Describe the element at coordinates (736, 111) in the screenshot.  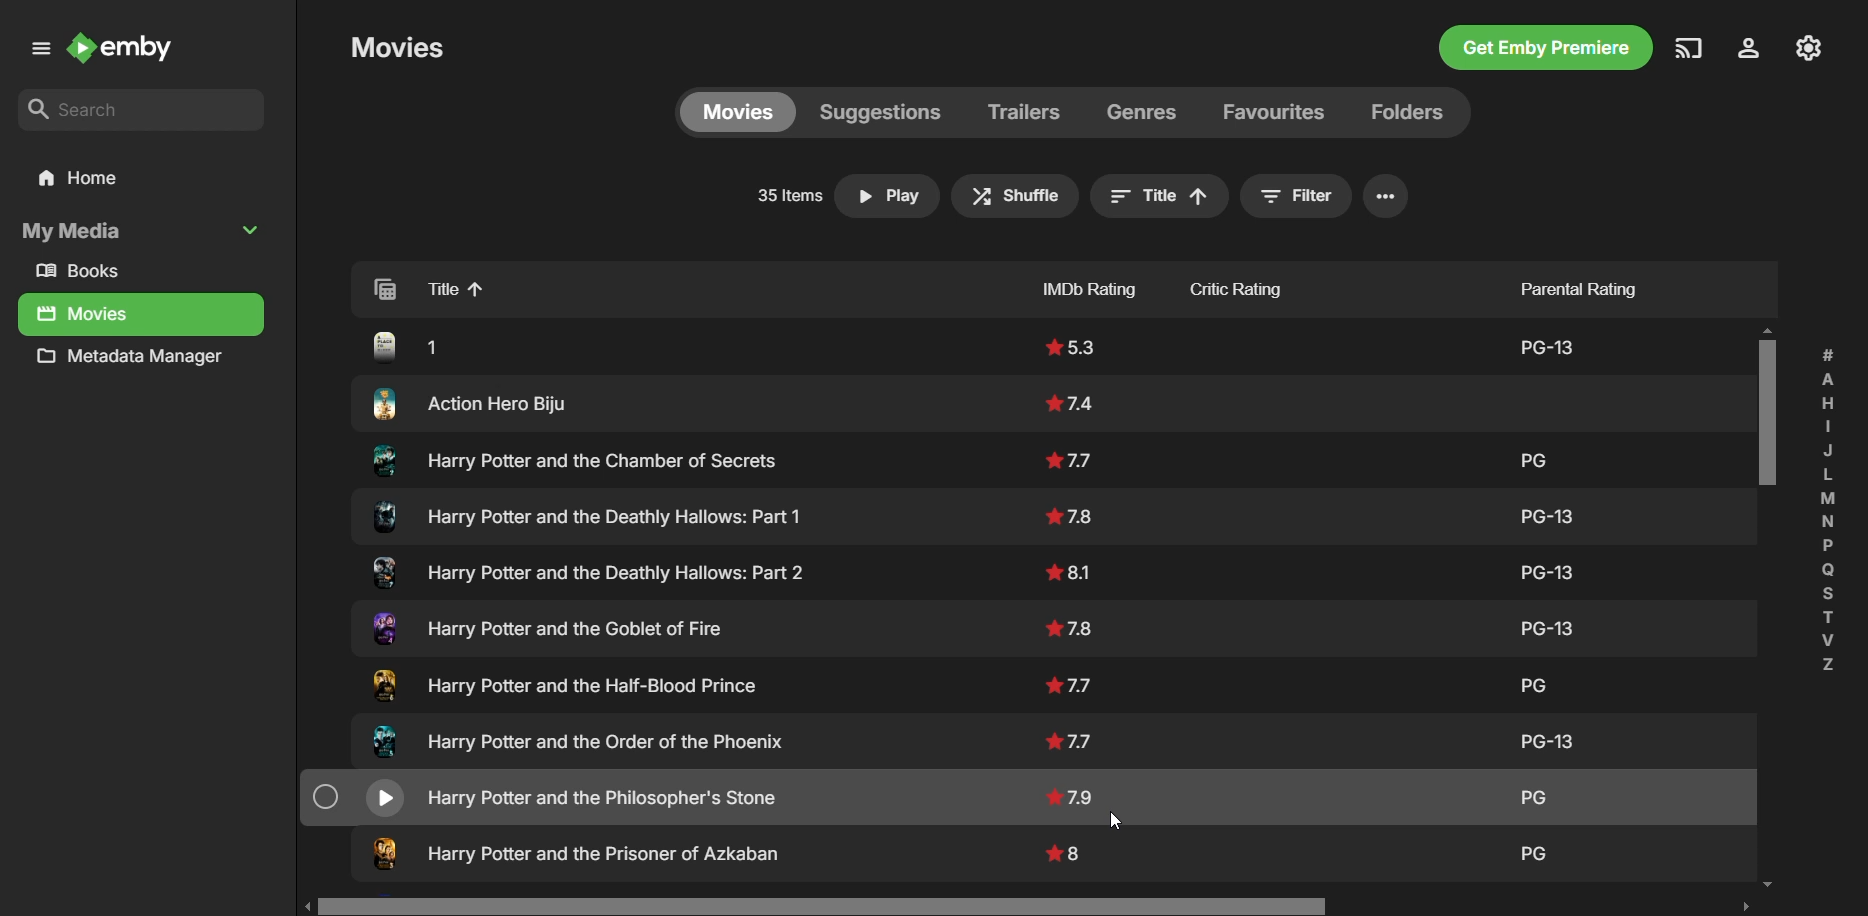
I see `Movies` at that location.